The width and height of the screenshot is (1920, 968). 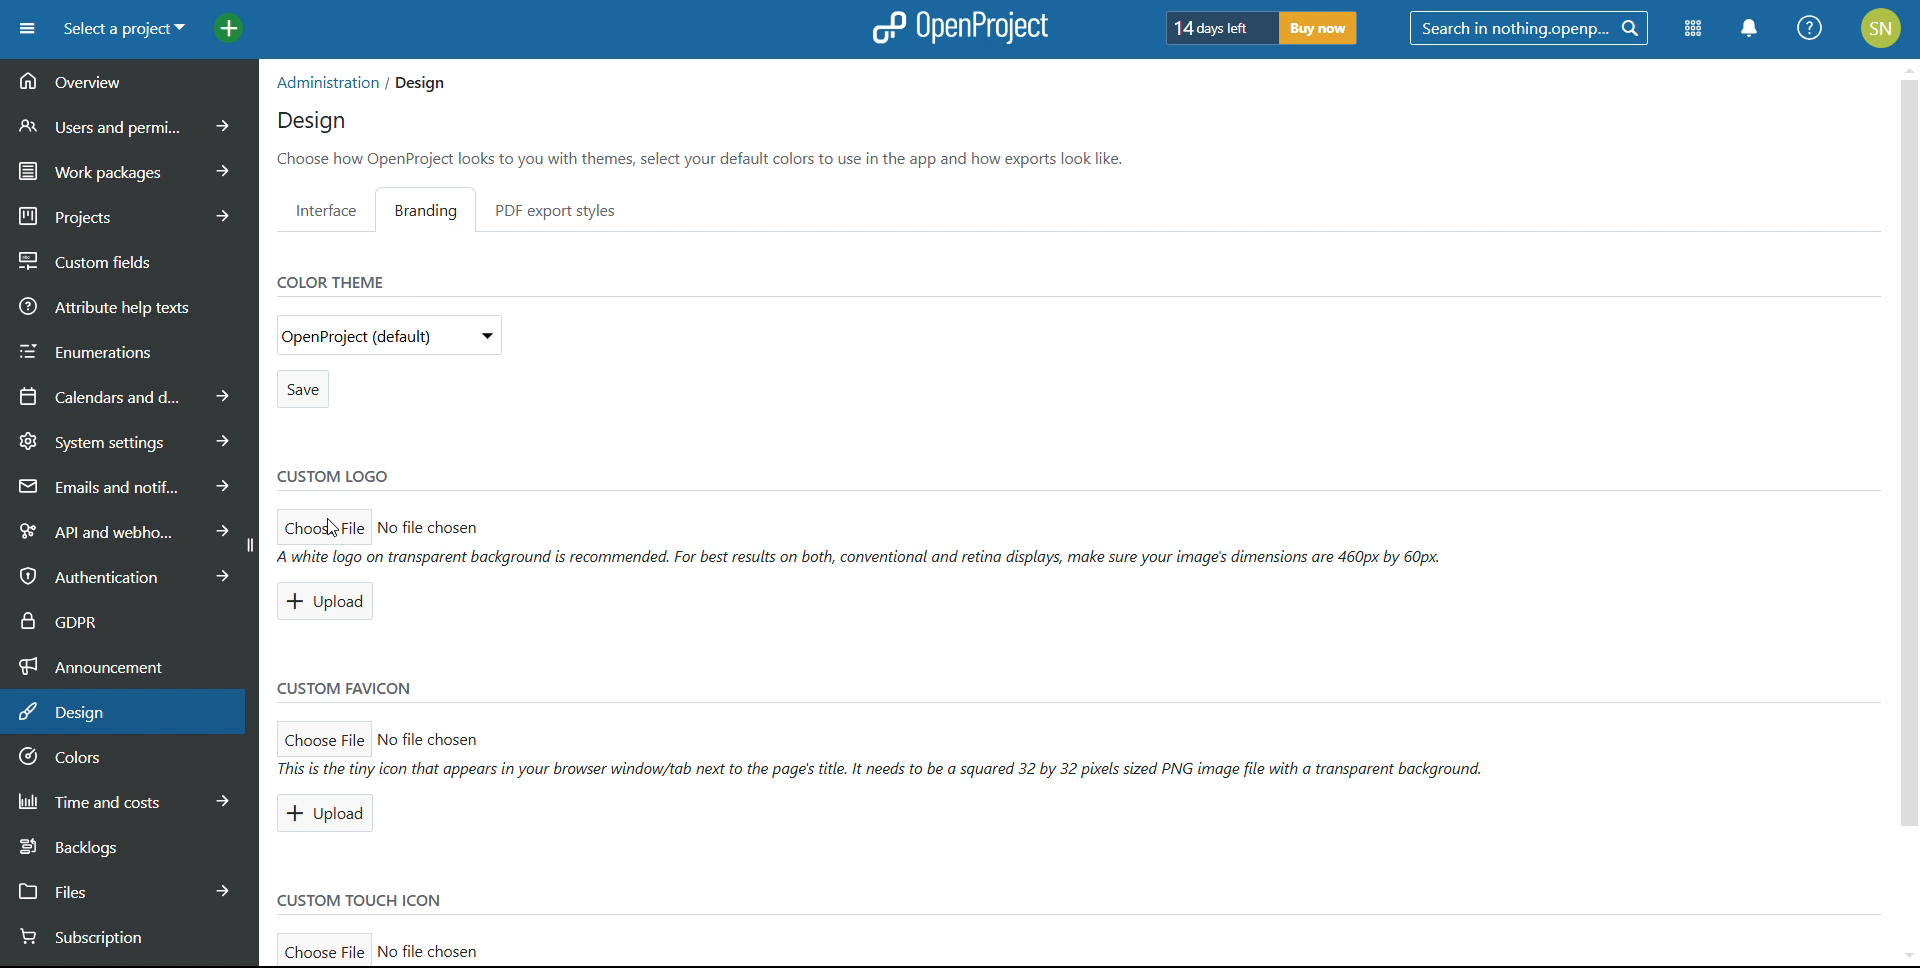 I want to click on custom touch icon, so click(x=363, y=901).